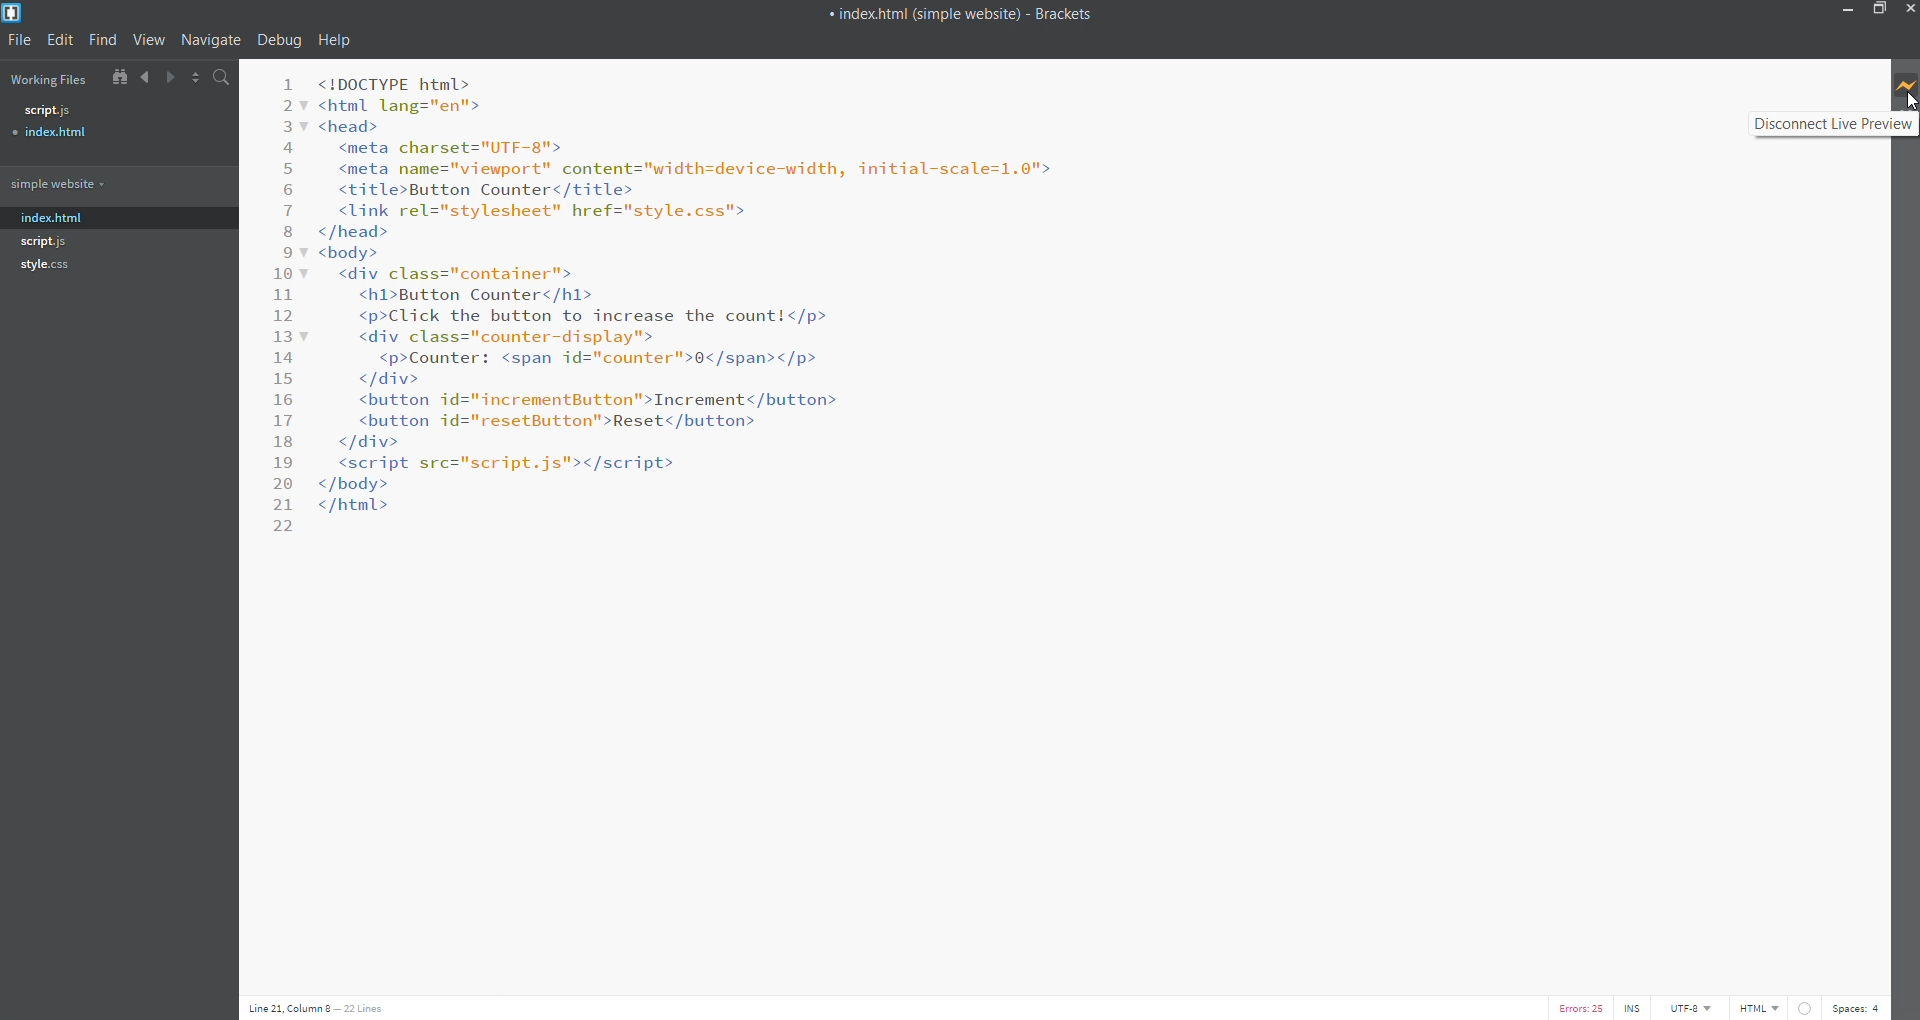 The image size is (1920, 1020). Describe the element at coordinates (1694, 1008) in the screenshot. I see `encoding type` at that location.